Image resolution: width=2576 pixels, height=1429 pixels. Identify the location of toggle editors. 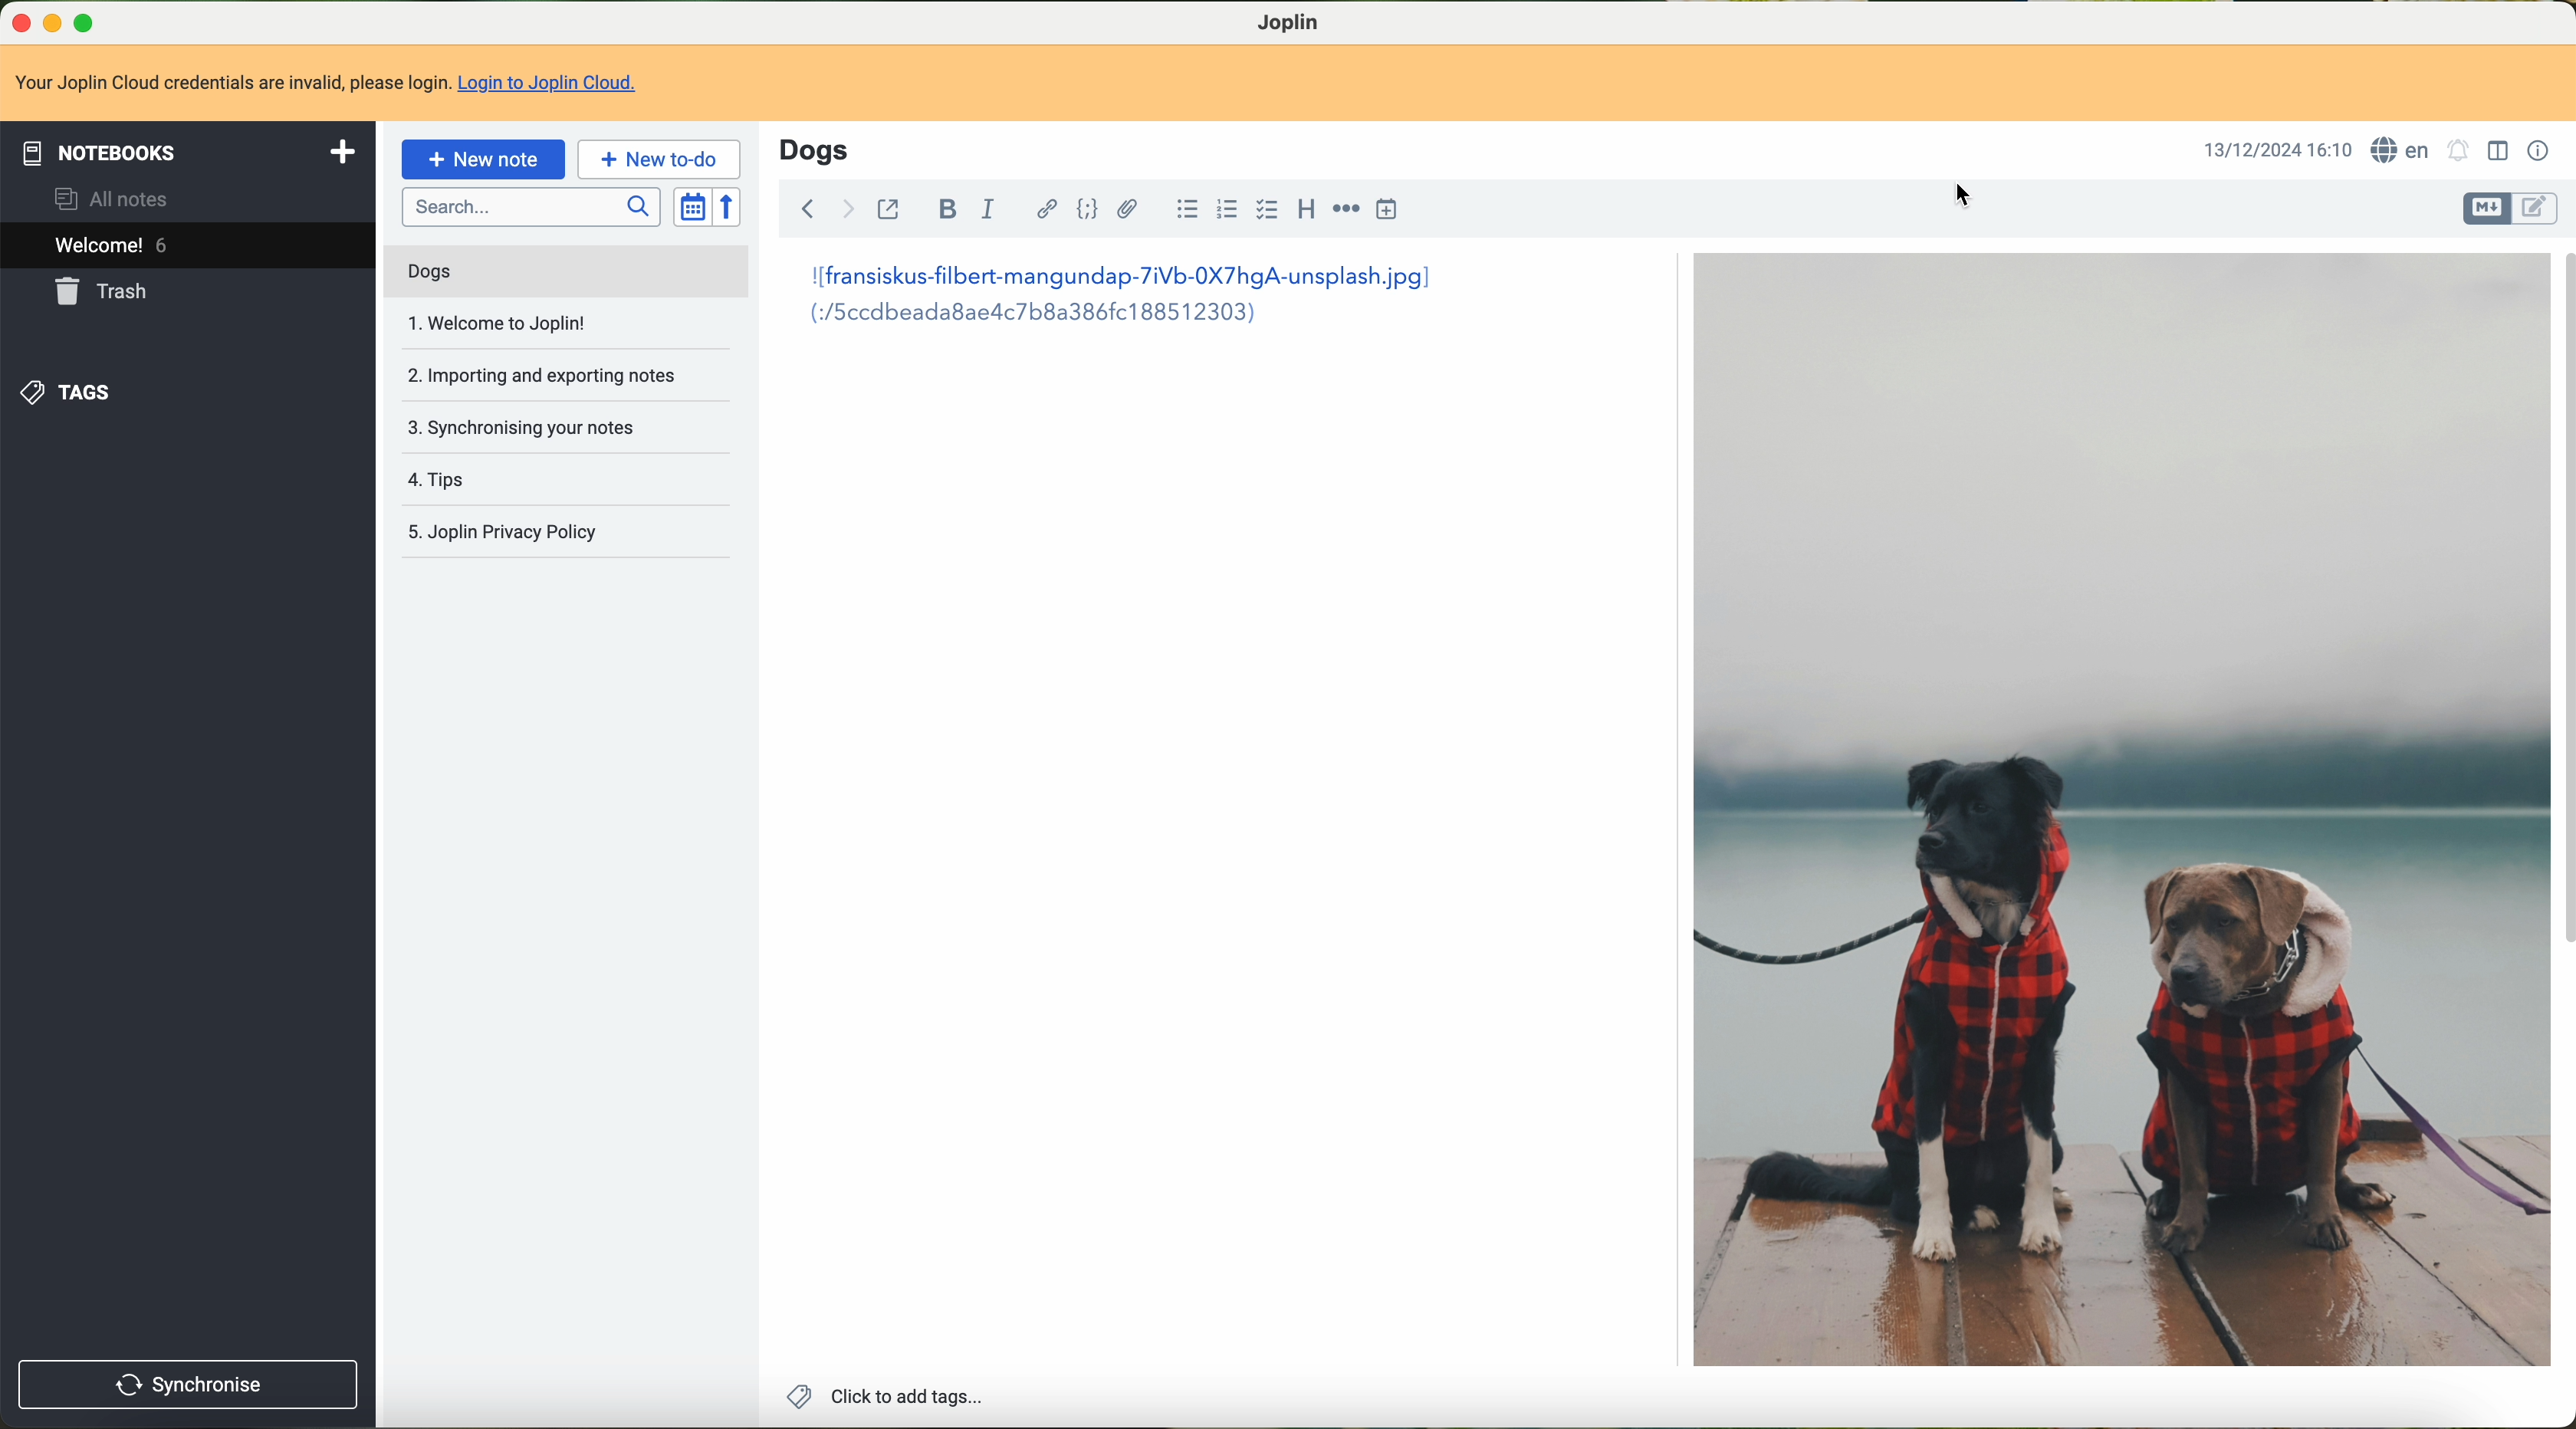
(2489, 208).